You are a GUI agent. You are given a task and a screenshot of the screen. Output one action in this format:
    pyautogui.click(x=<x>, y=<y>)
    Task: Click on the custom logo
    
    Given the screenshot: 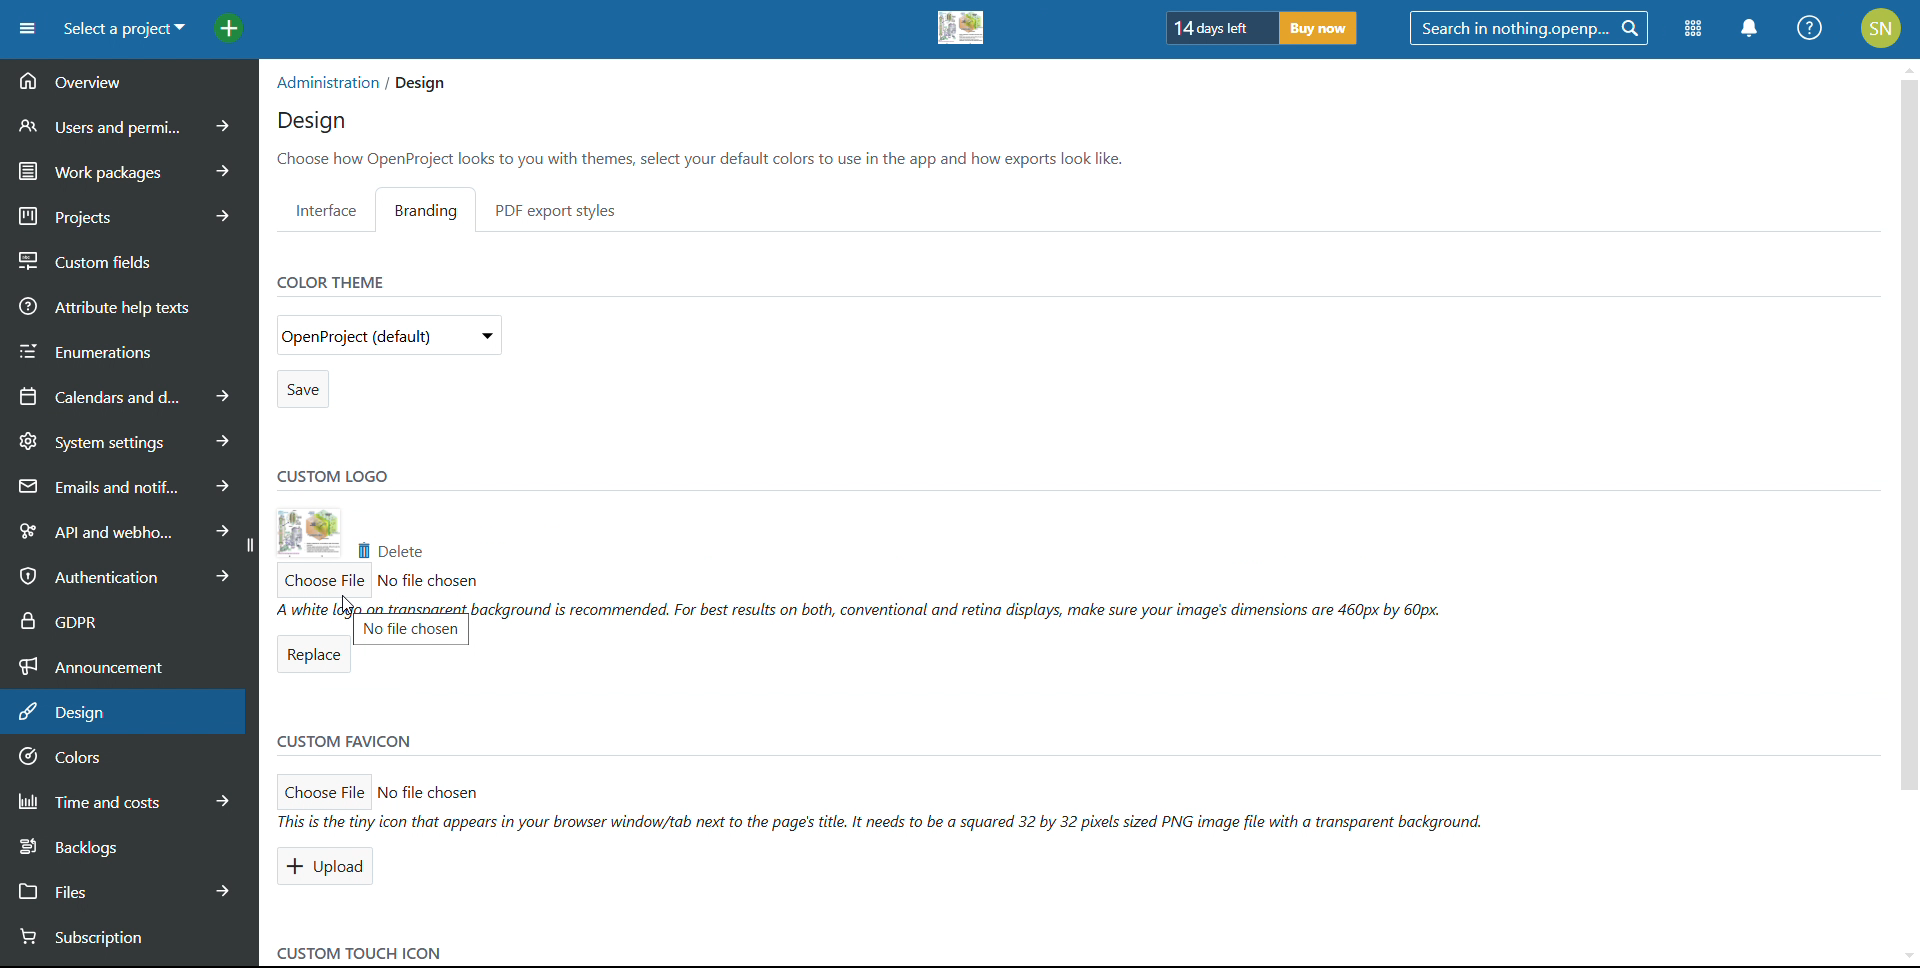 What is the action you would take?
    pyautogui.click(x=333, y=474)
    